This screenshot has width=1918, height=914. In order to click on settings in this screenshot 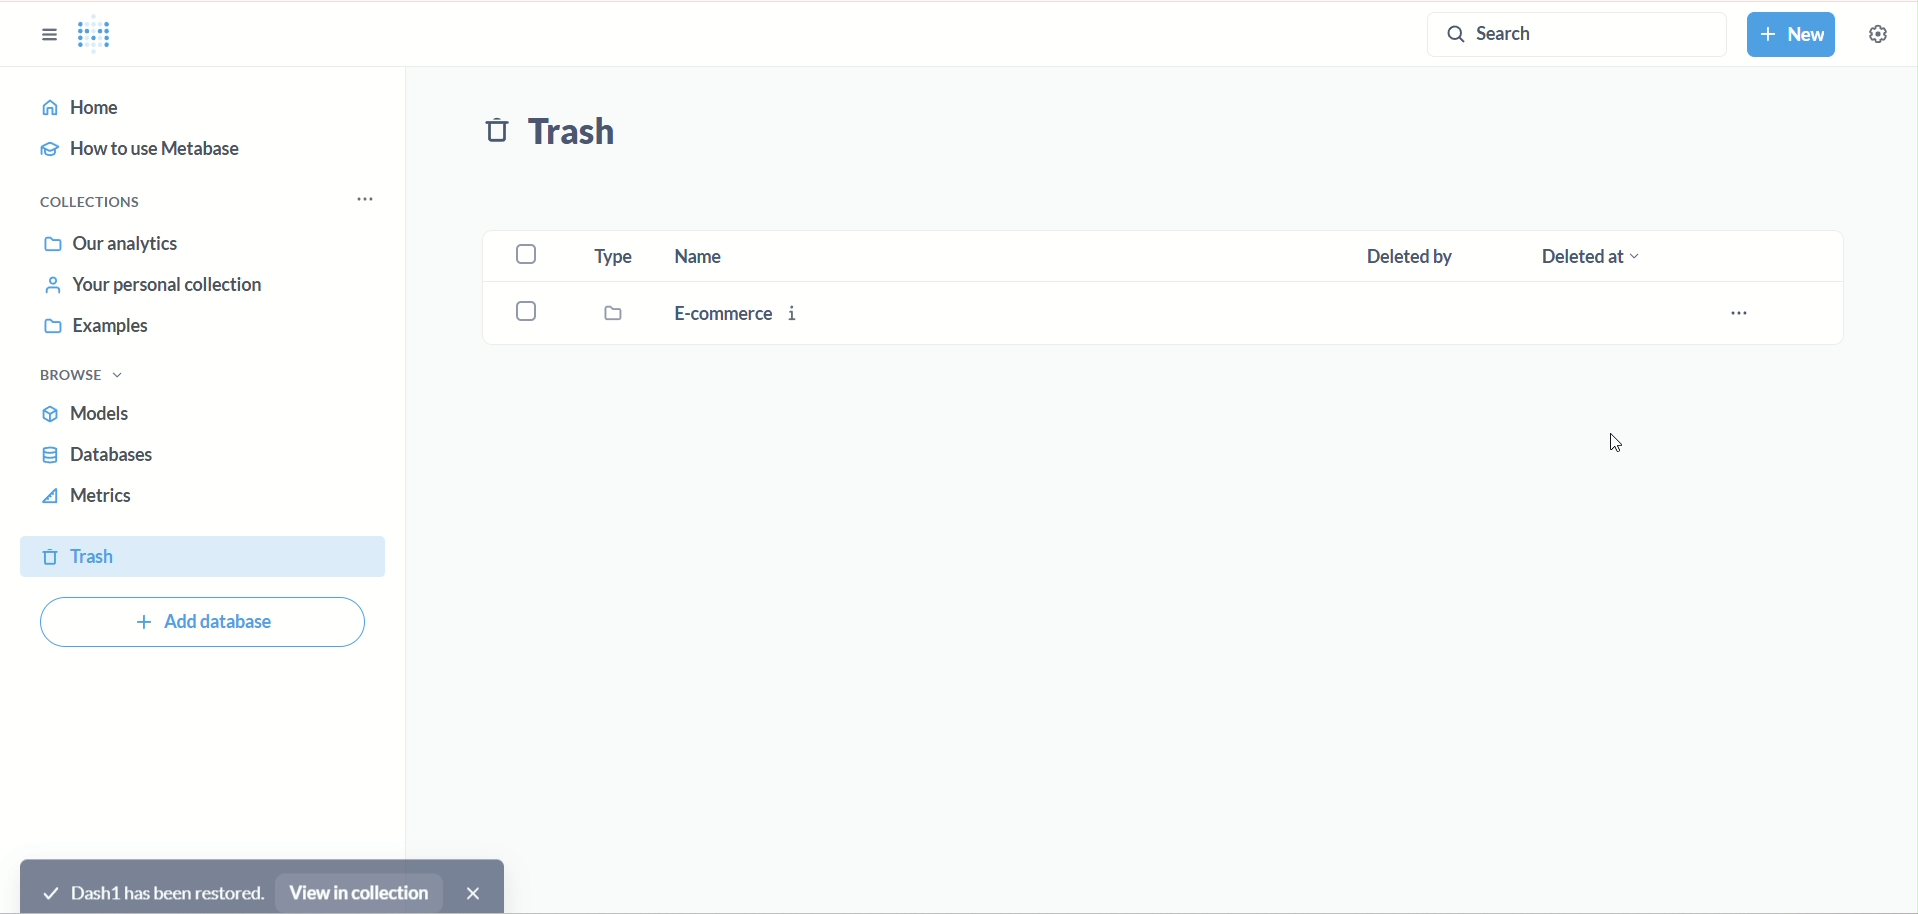, I will do `click(1876, 33)`.